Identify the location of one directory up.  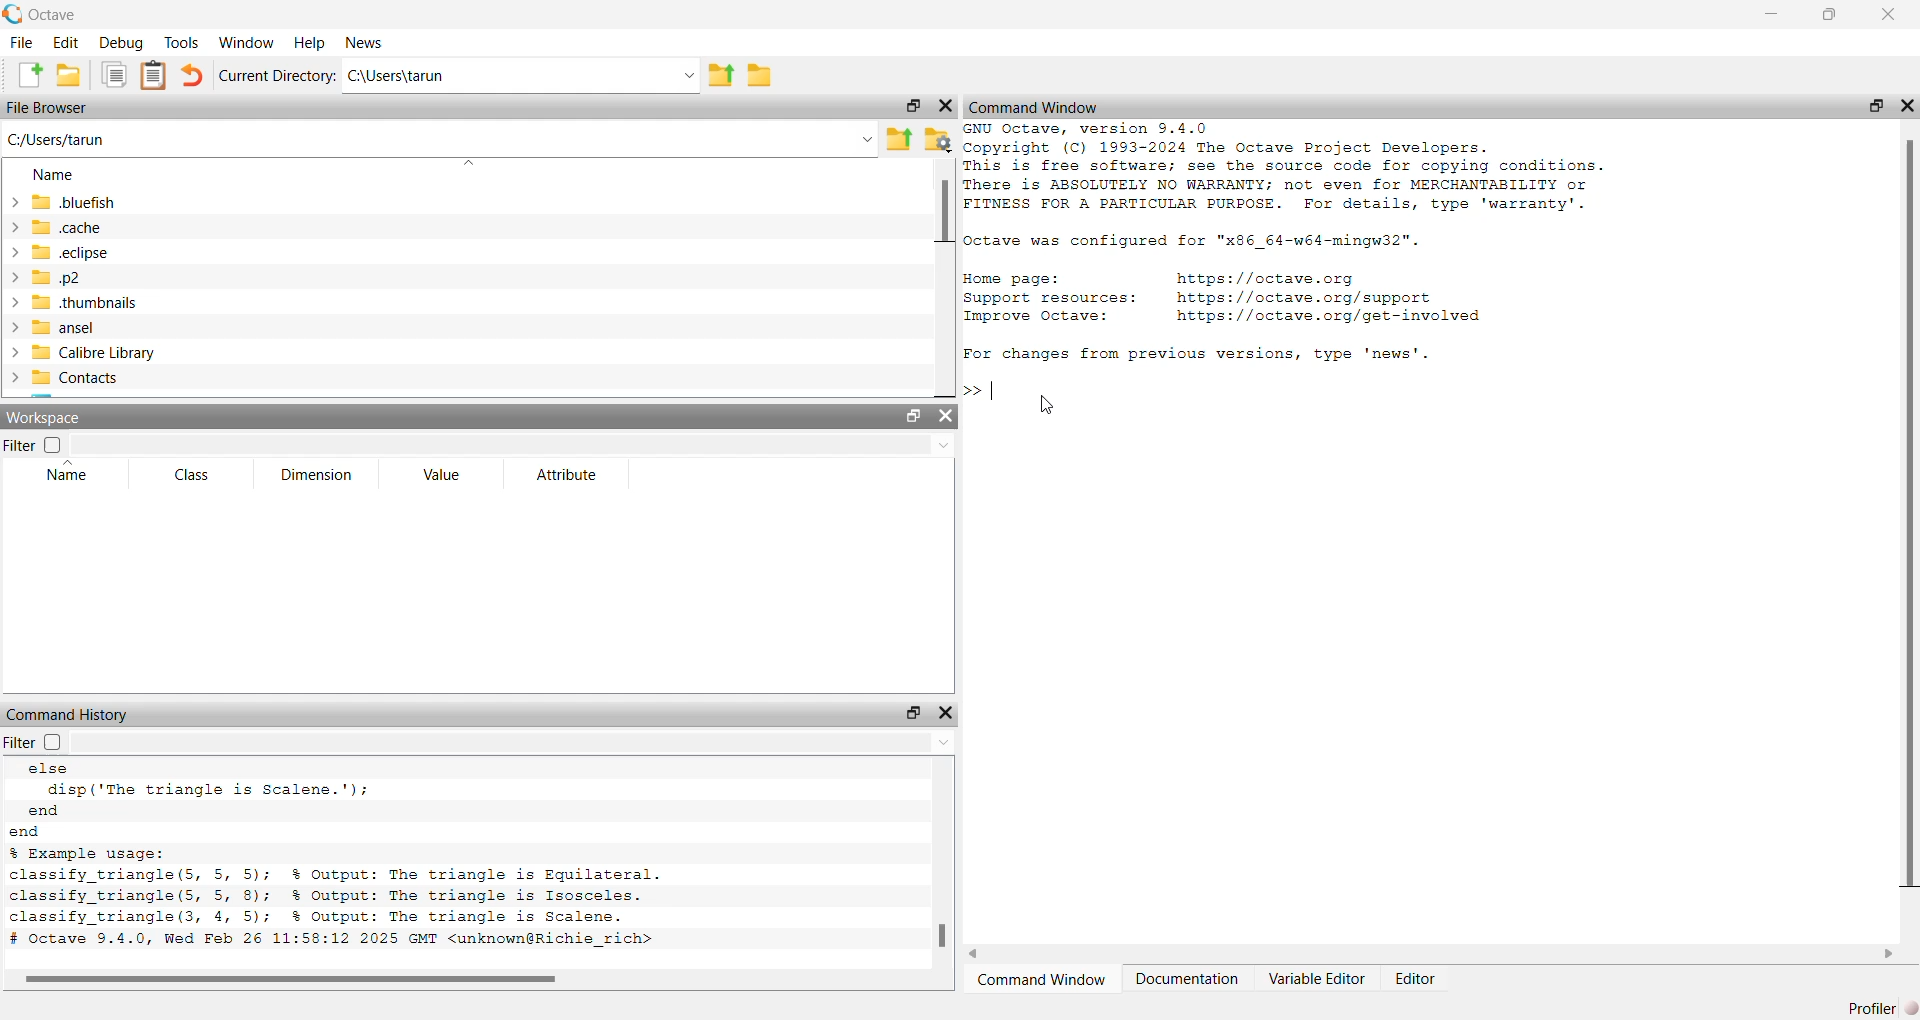
(897, 139).